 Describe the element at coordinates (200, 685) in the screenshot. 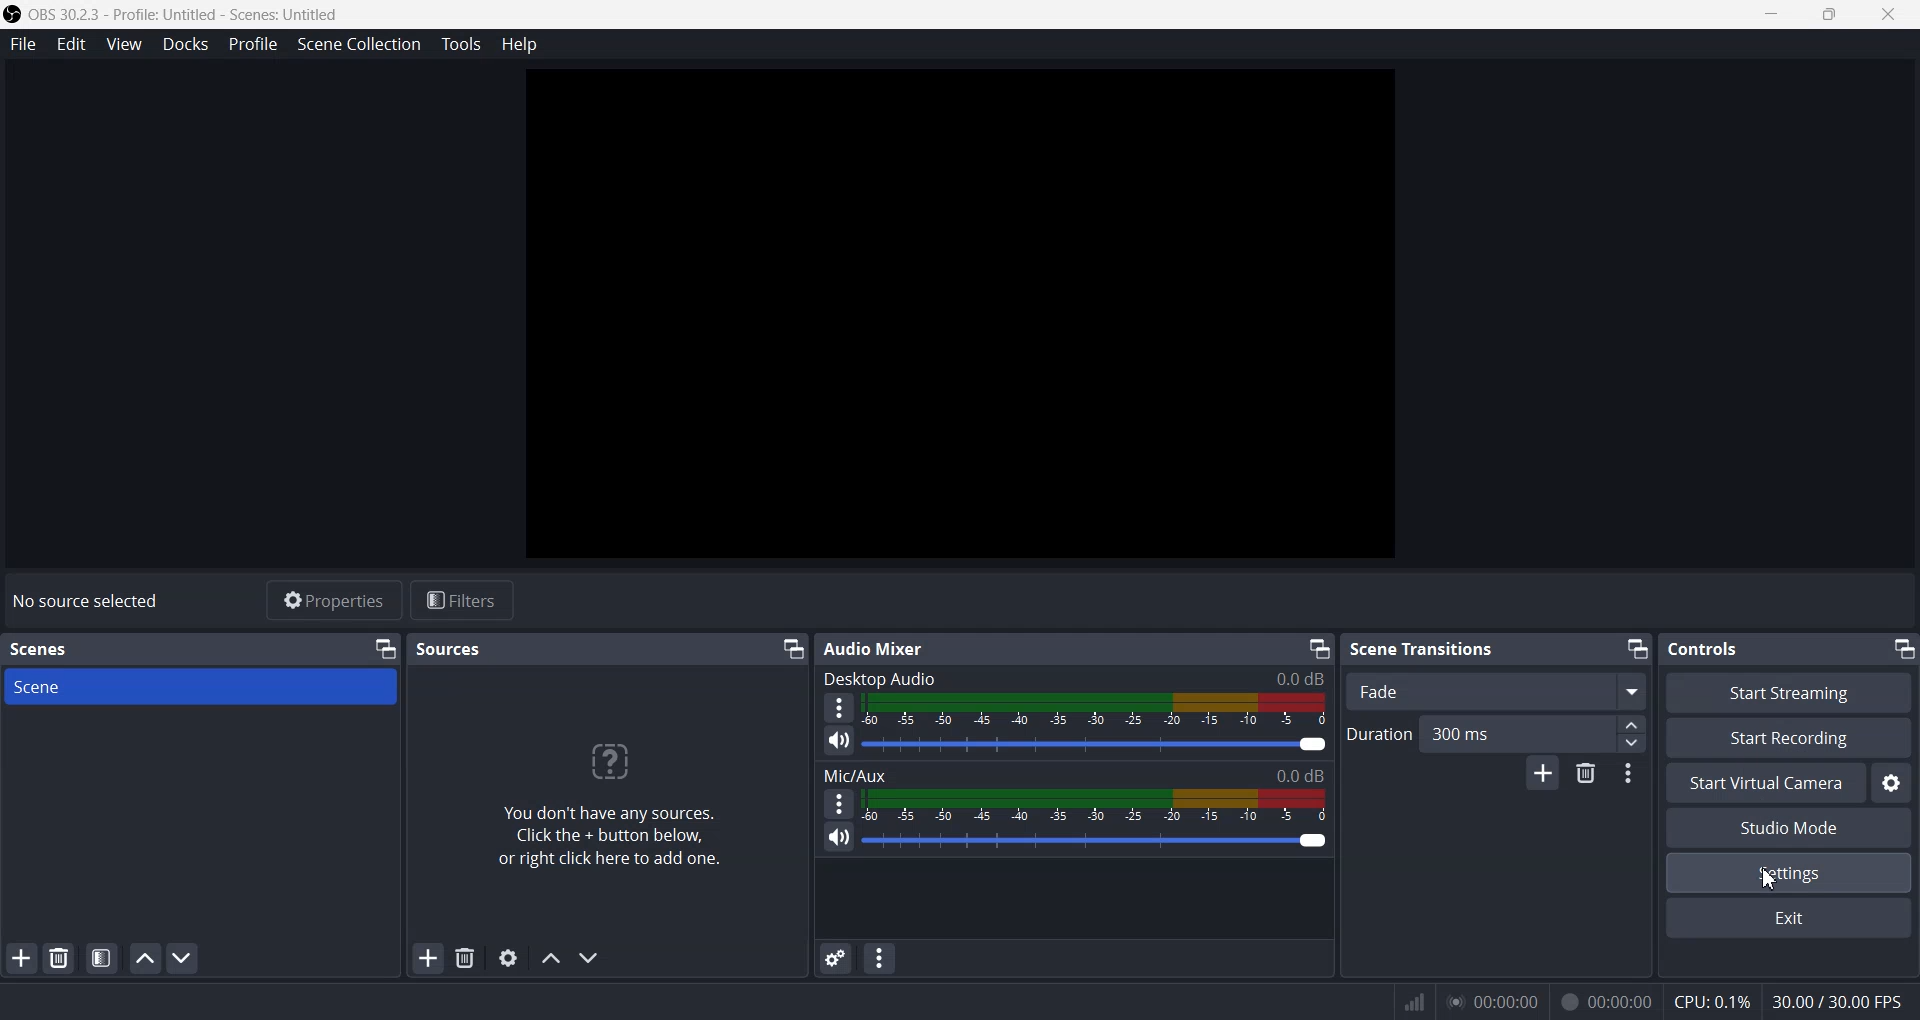

I see `Scene ` at that location.